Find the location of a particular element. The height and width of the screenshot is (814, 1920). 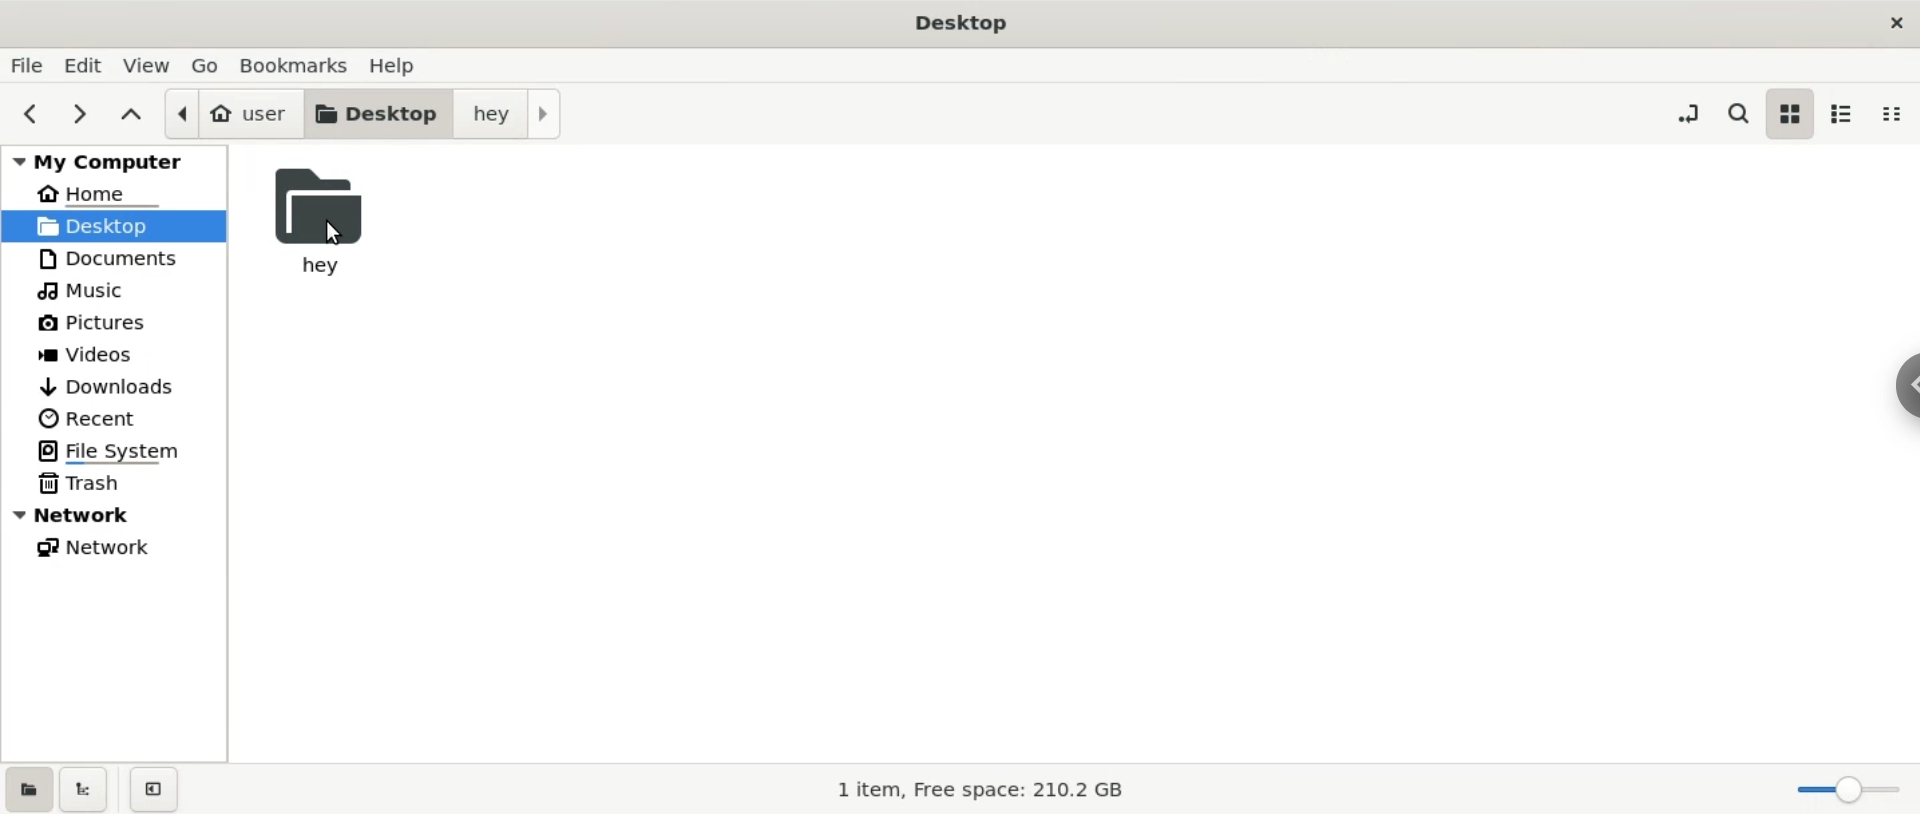

1 item, Free space: 210.2 GB is located at coordinates (975, 787).